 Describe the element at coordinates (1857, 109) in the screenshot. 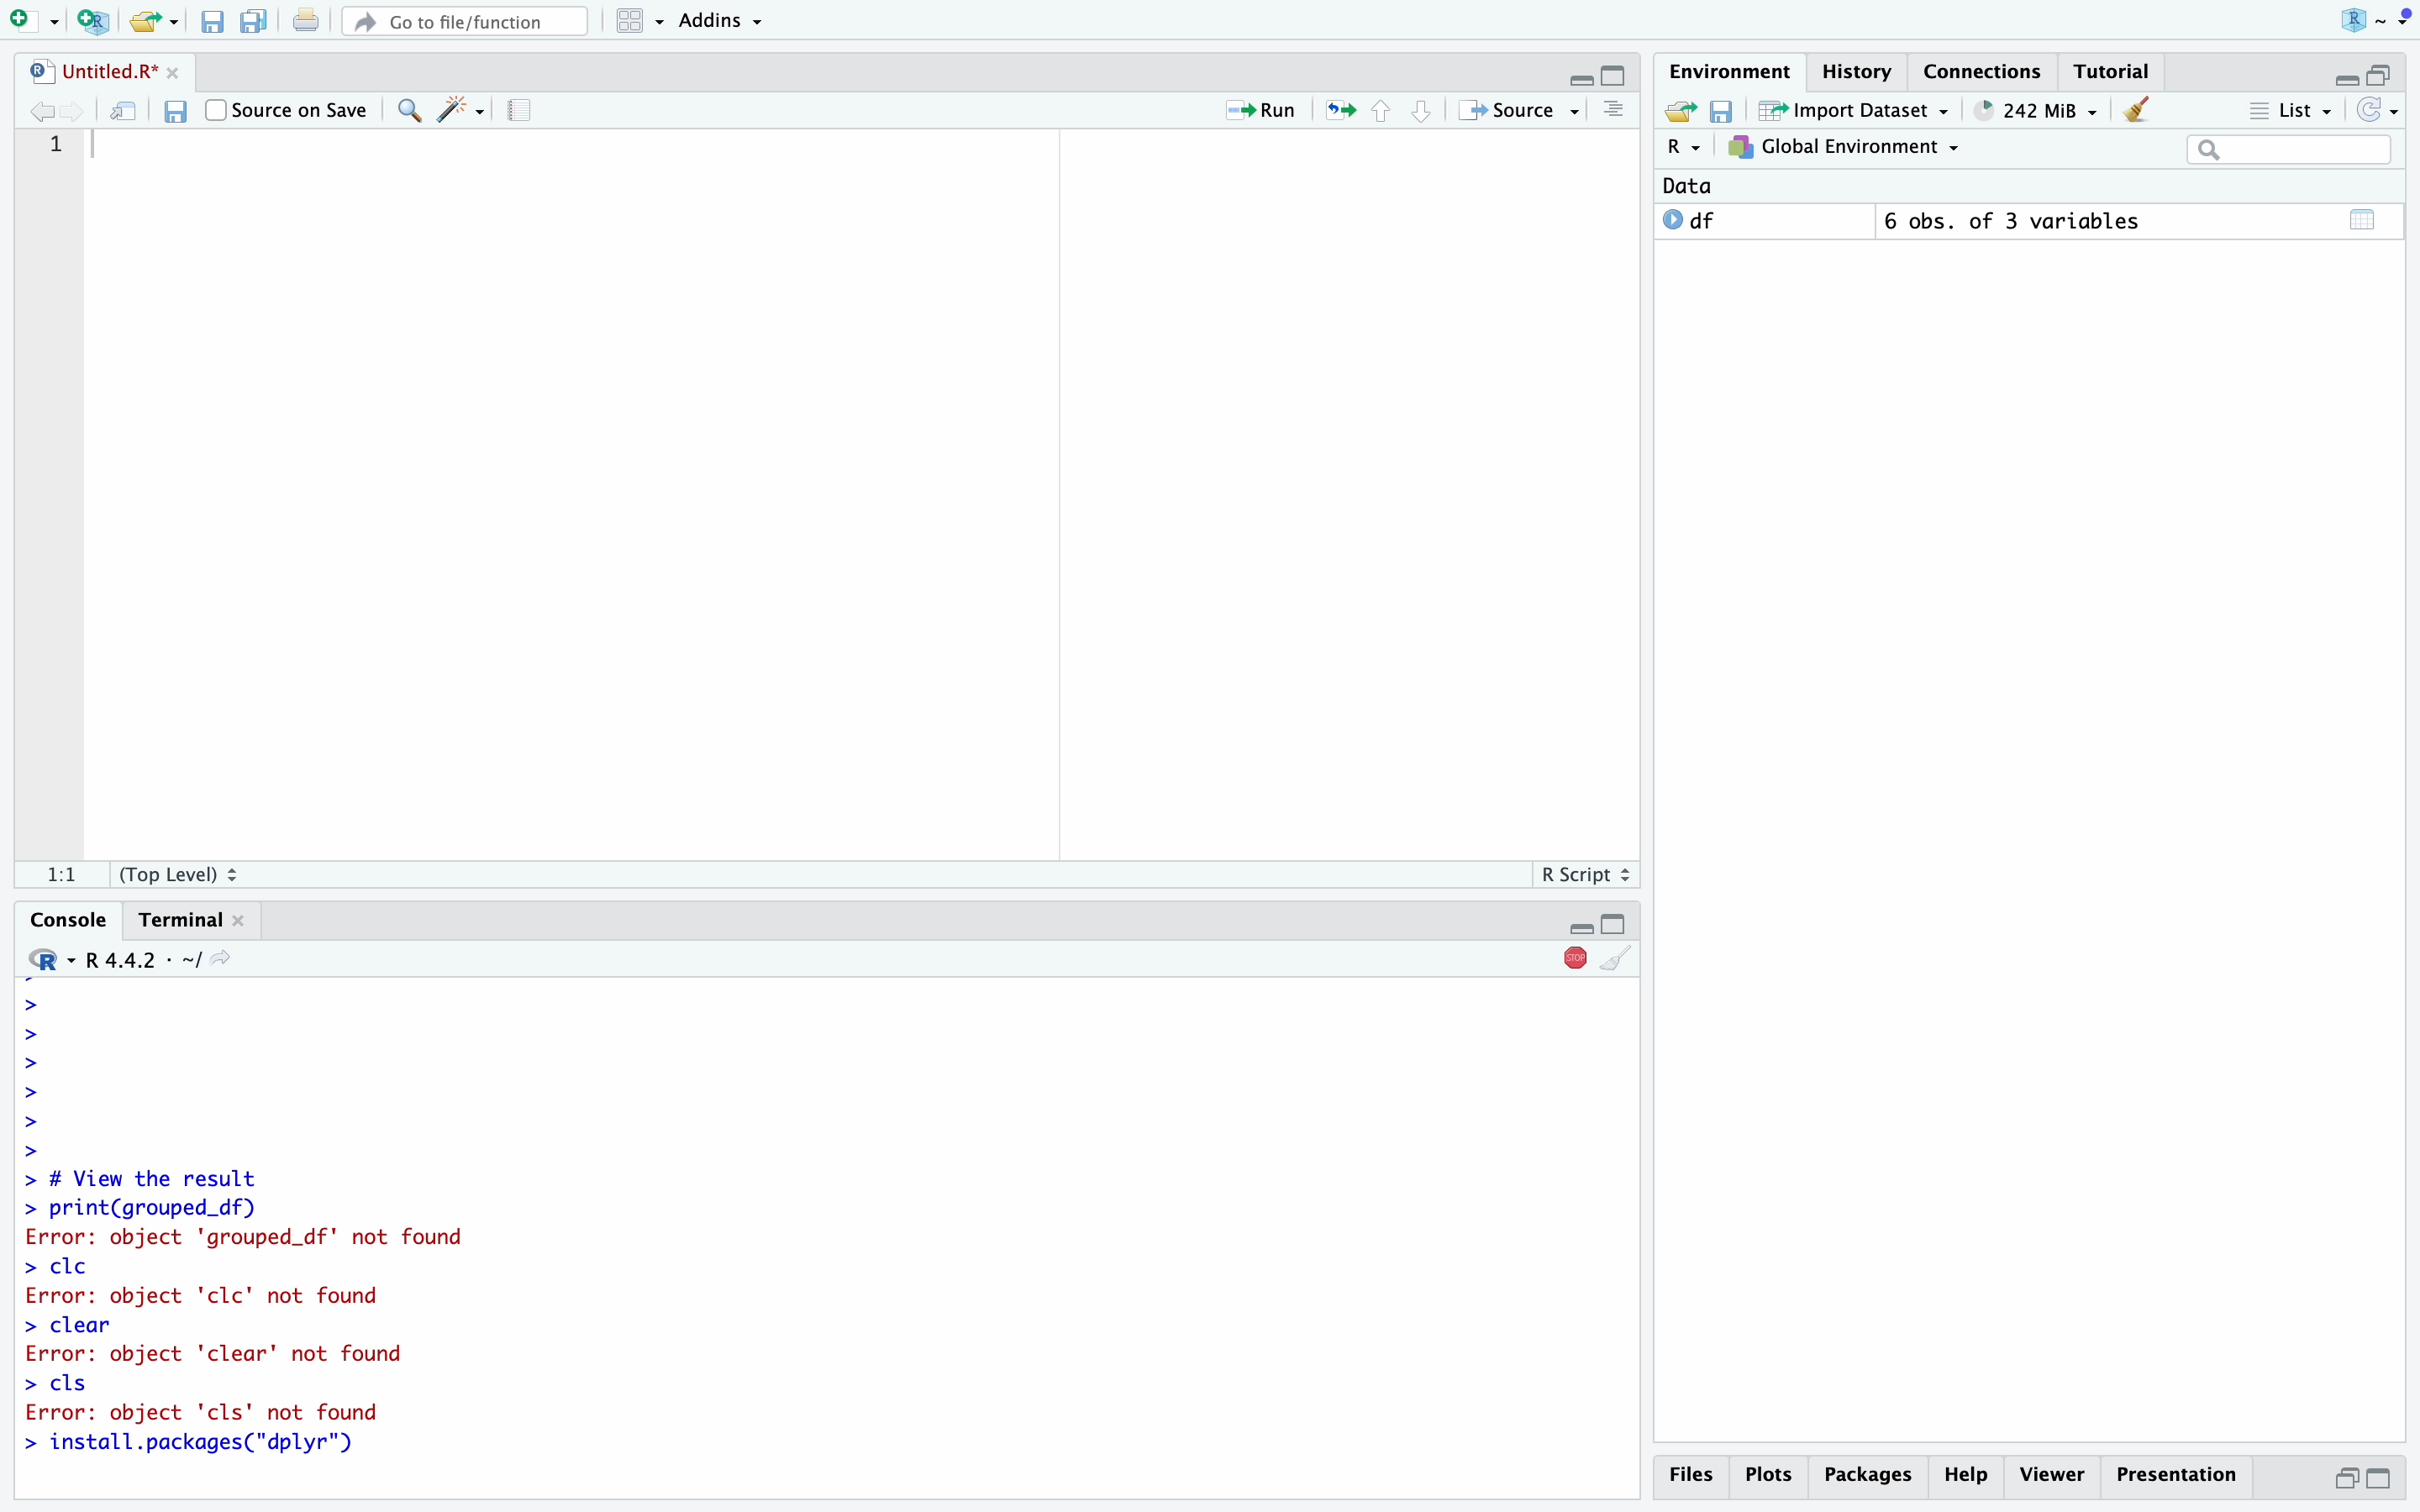

I see `Import Dataset` at that location.